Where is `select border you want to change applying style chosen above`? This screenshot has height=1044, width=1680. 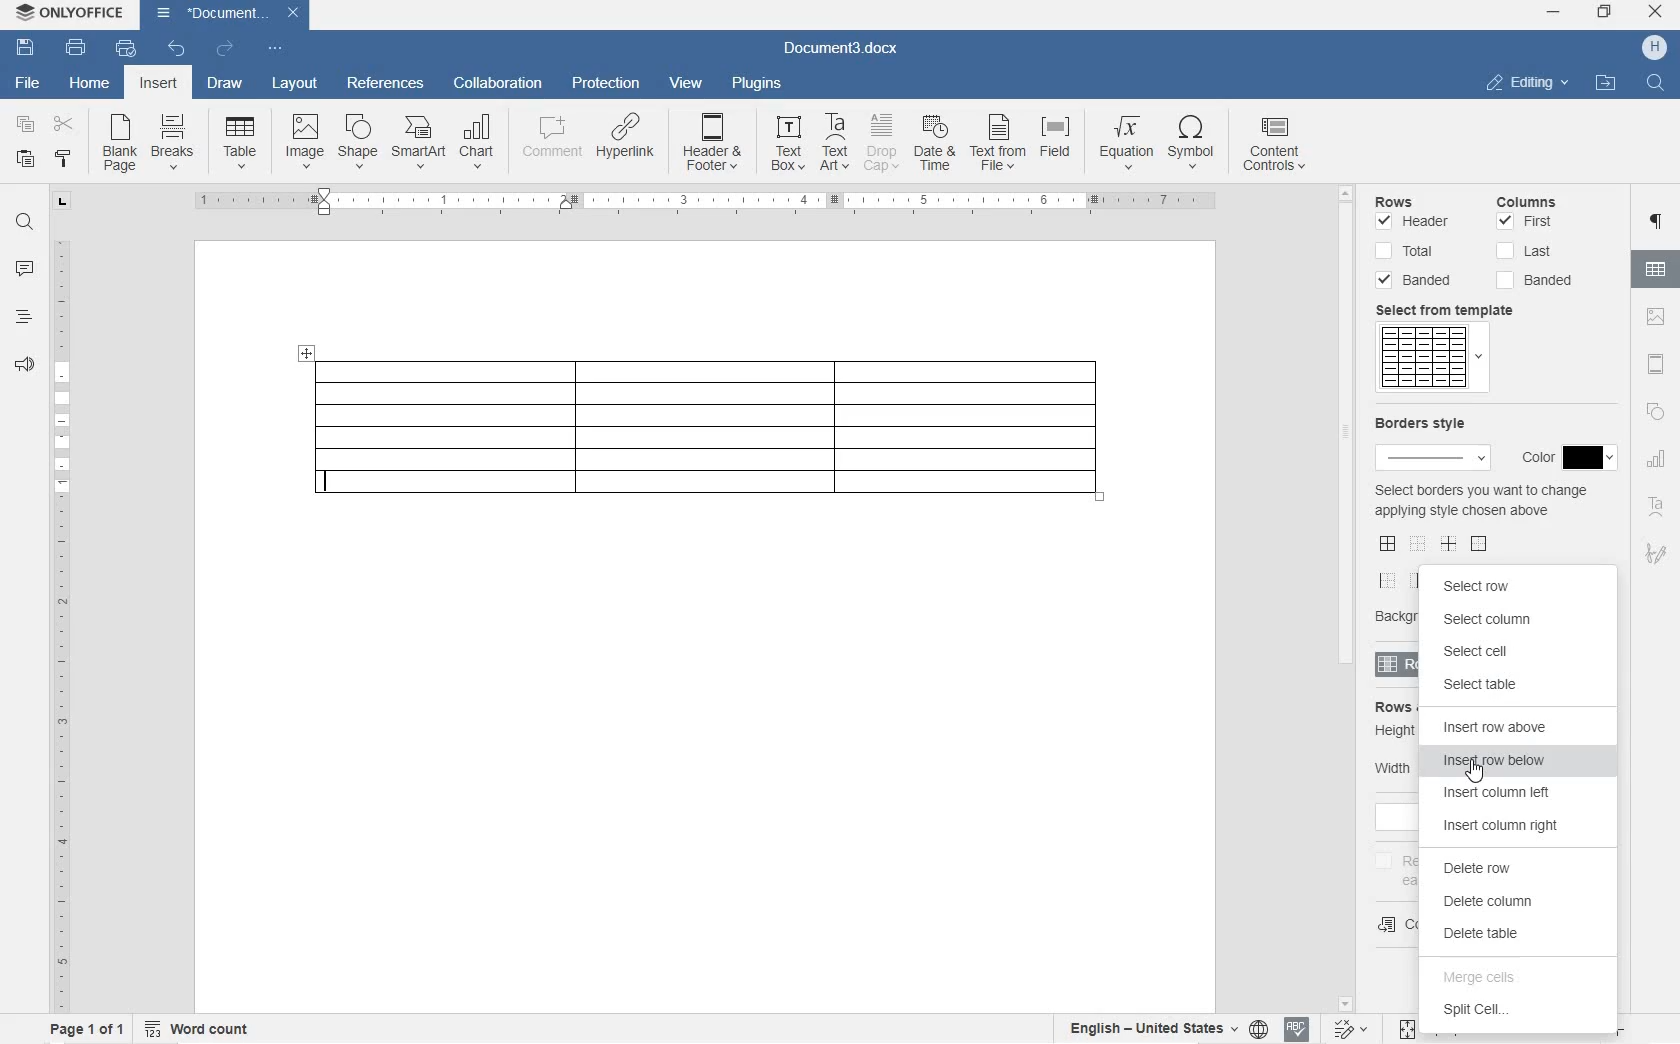 select border you want to change applying style chosen above is located at coordinates (1481, 522).